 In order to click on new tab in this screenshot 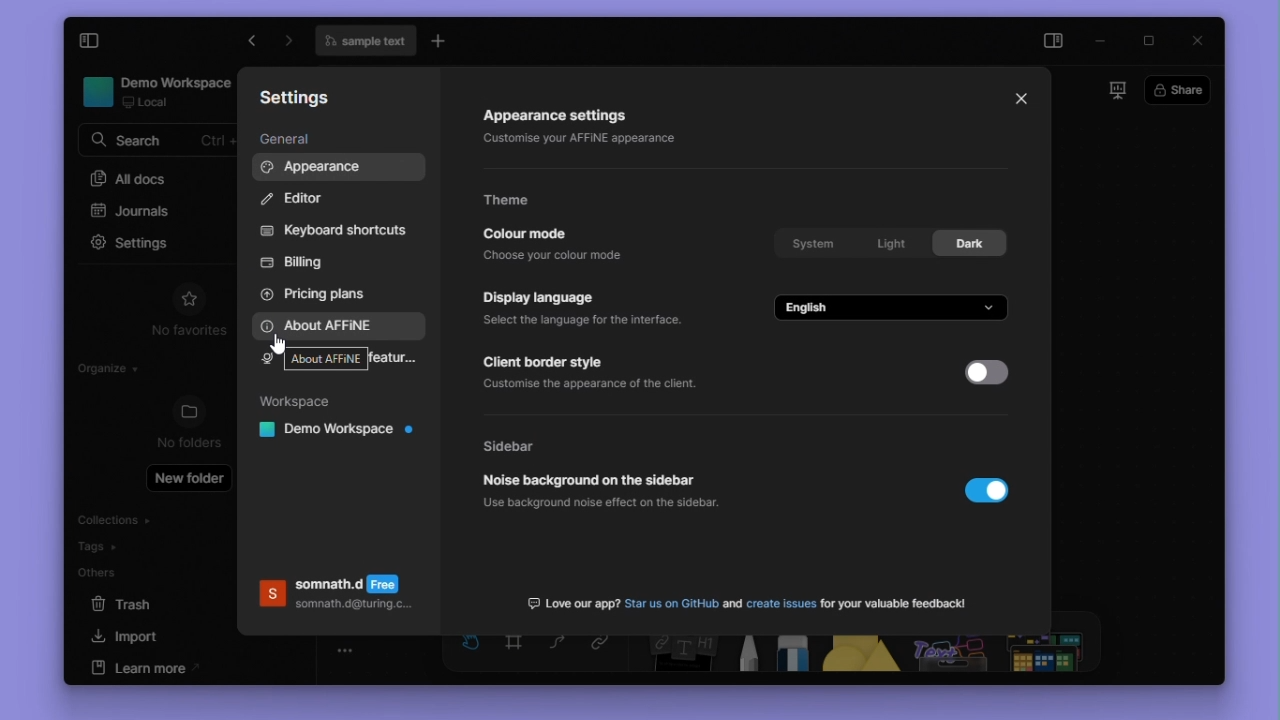, I will do `click(442, 42)`.